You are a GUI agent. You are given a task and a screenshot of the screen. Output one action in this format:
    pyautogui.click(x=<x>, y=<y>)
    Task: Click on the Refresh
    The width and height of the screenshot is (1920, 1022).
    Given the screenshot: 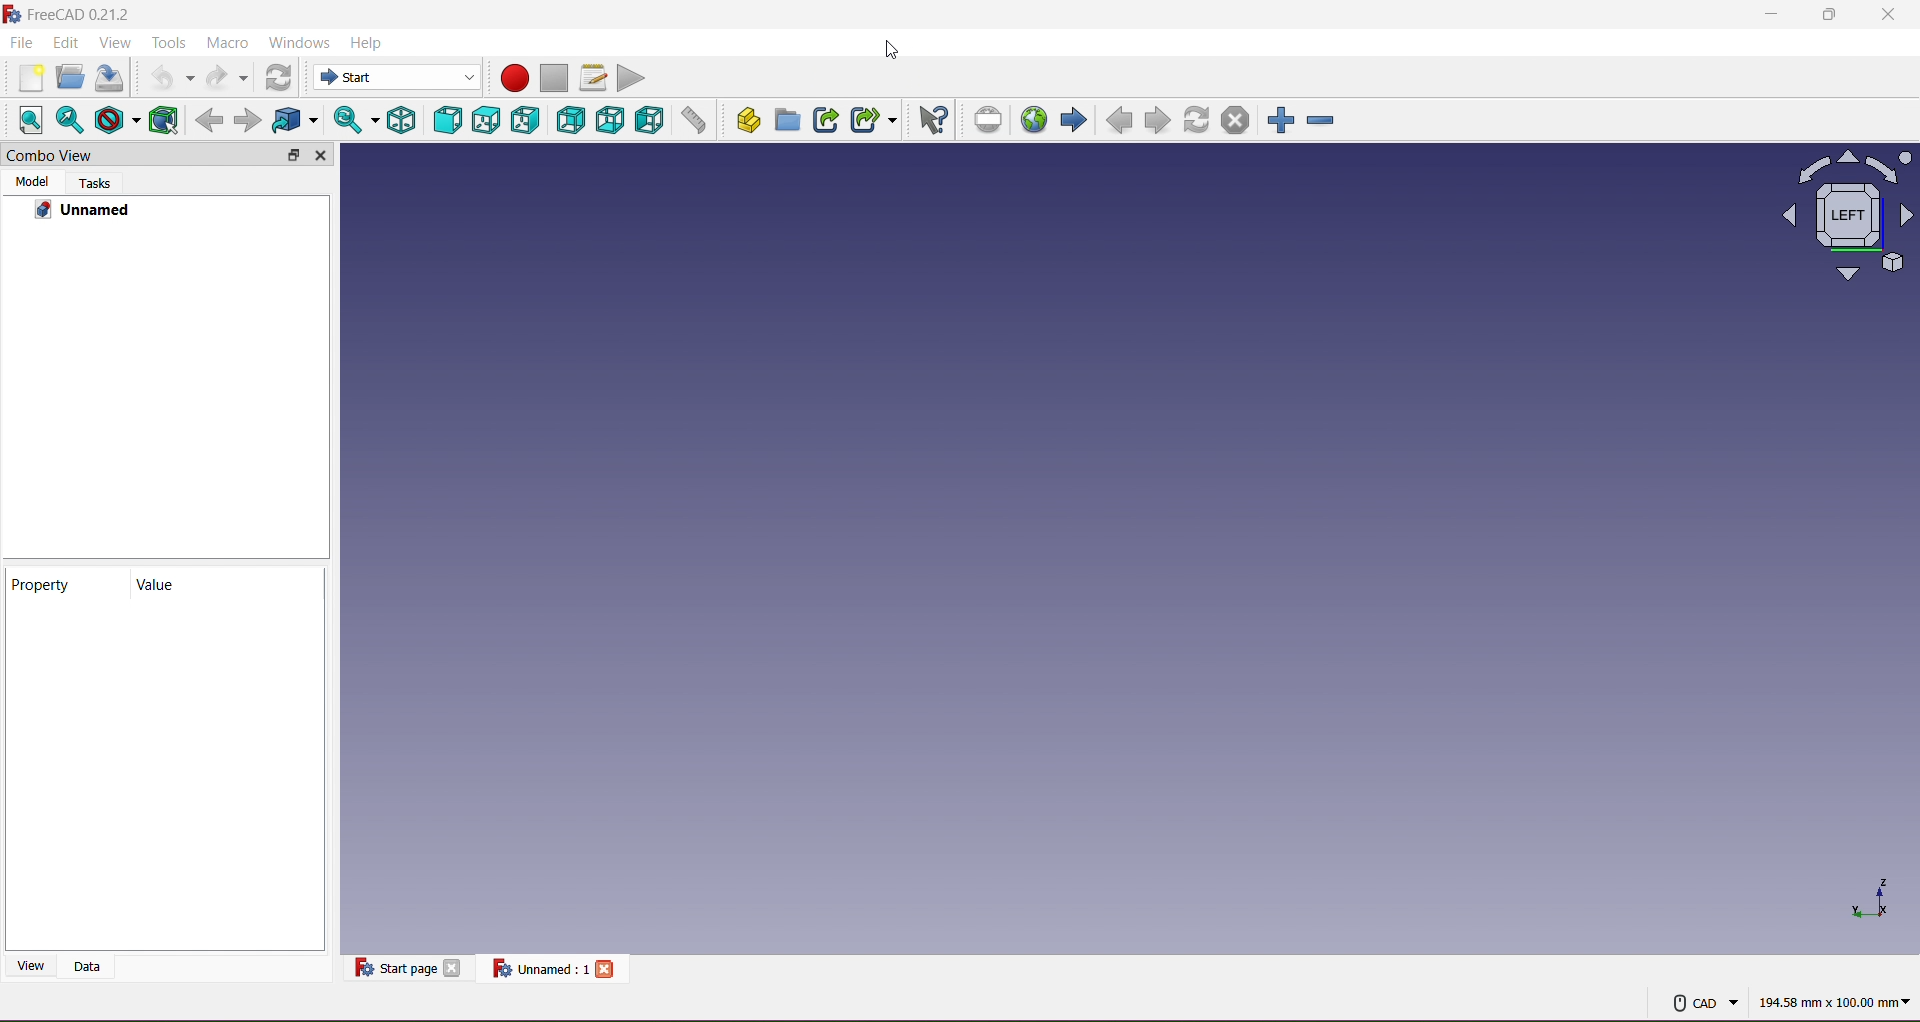 What is the action you would take?
    pyautogui.click(x=1197, y=119)
    